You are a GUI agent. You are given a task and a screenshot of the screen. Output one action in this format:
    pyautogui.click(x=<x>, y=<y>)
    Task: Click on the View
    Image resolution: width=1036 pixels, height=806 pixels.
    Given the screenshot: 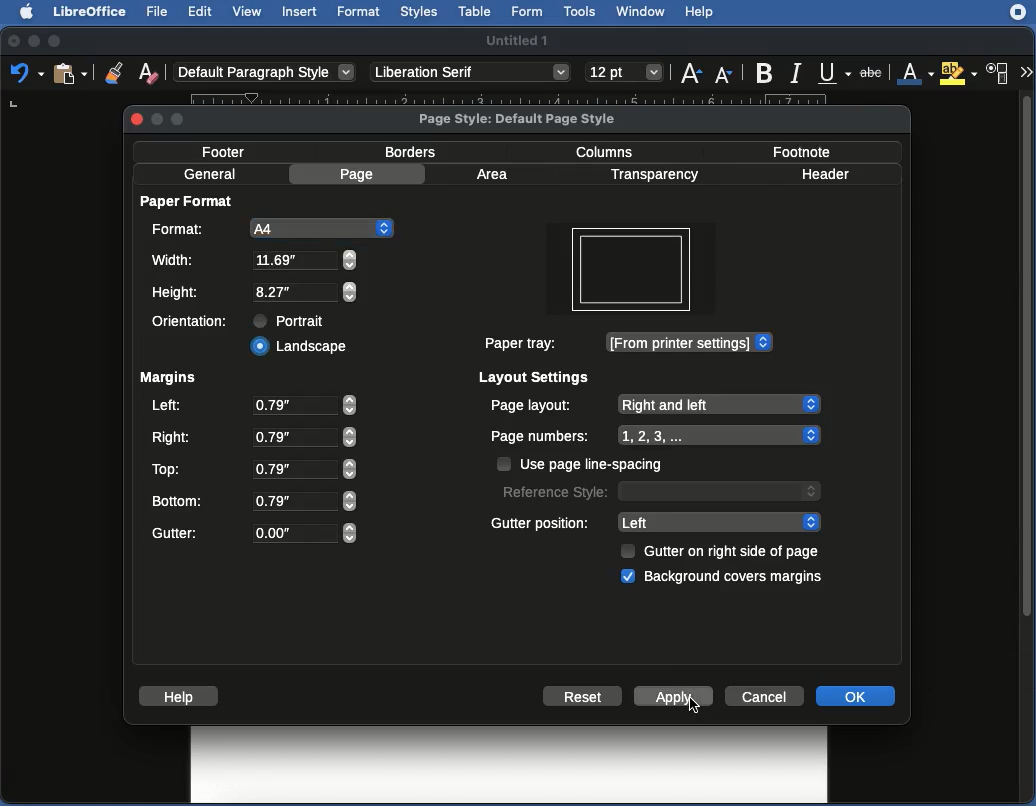 What is the action you would take?
    pyautogui.click(x=248, y=12)
    